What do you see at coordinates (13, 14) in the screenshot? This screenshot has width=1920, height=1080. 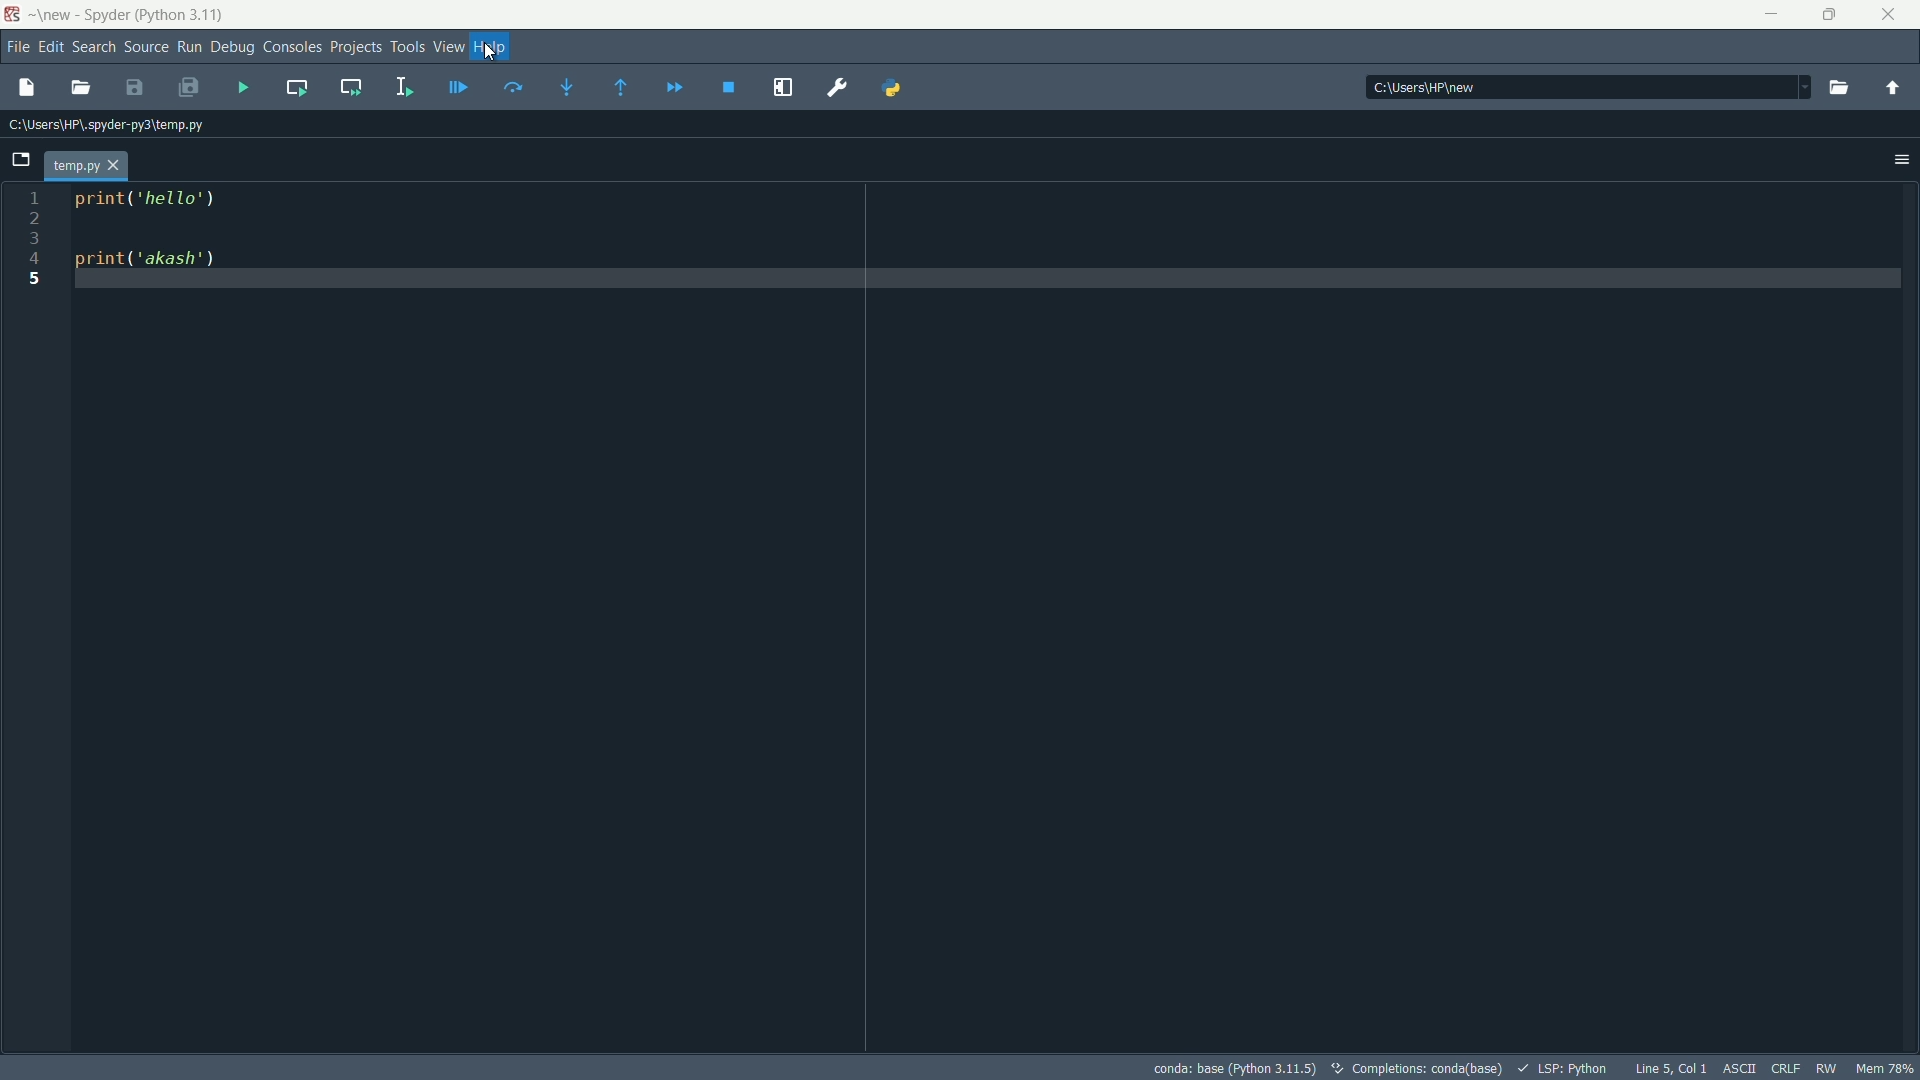 I see `app icon` at bounding box center [13, 14].